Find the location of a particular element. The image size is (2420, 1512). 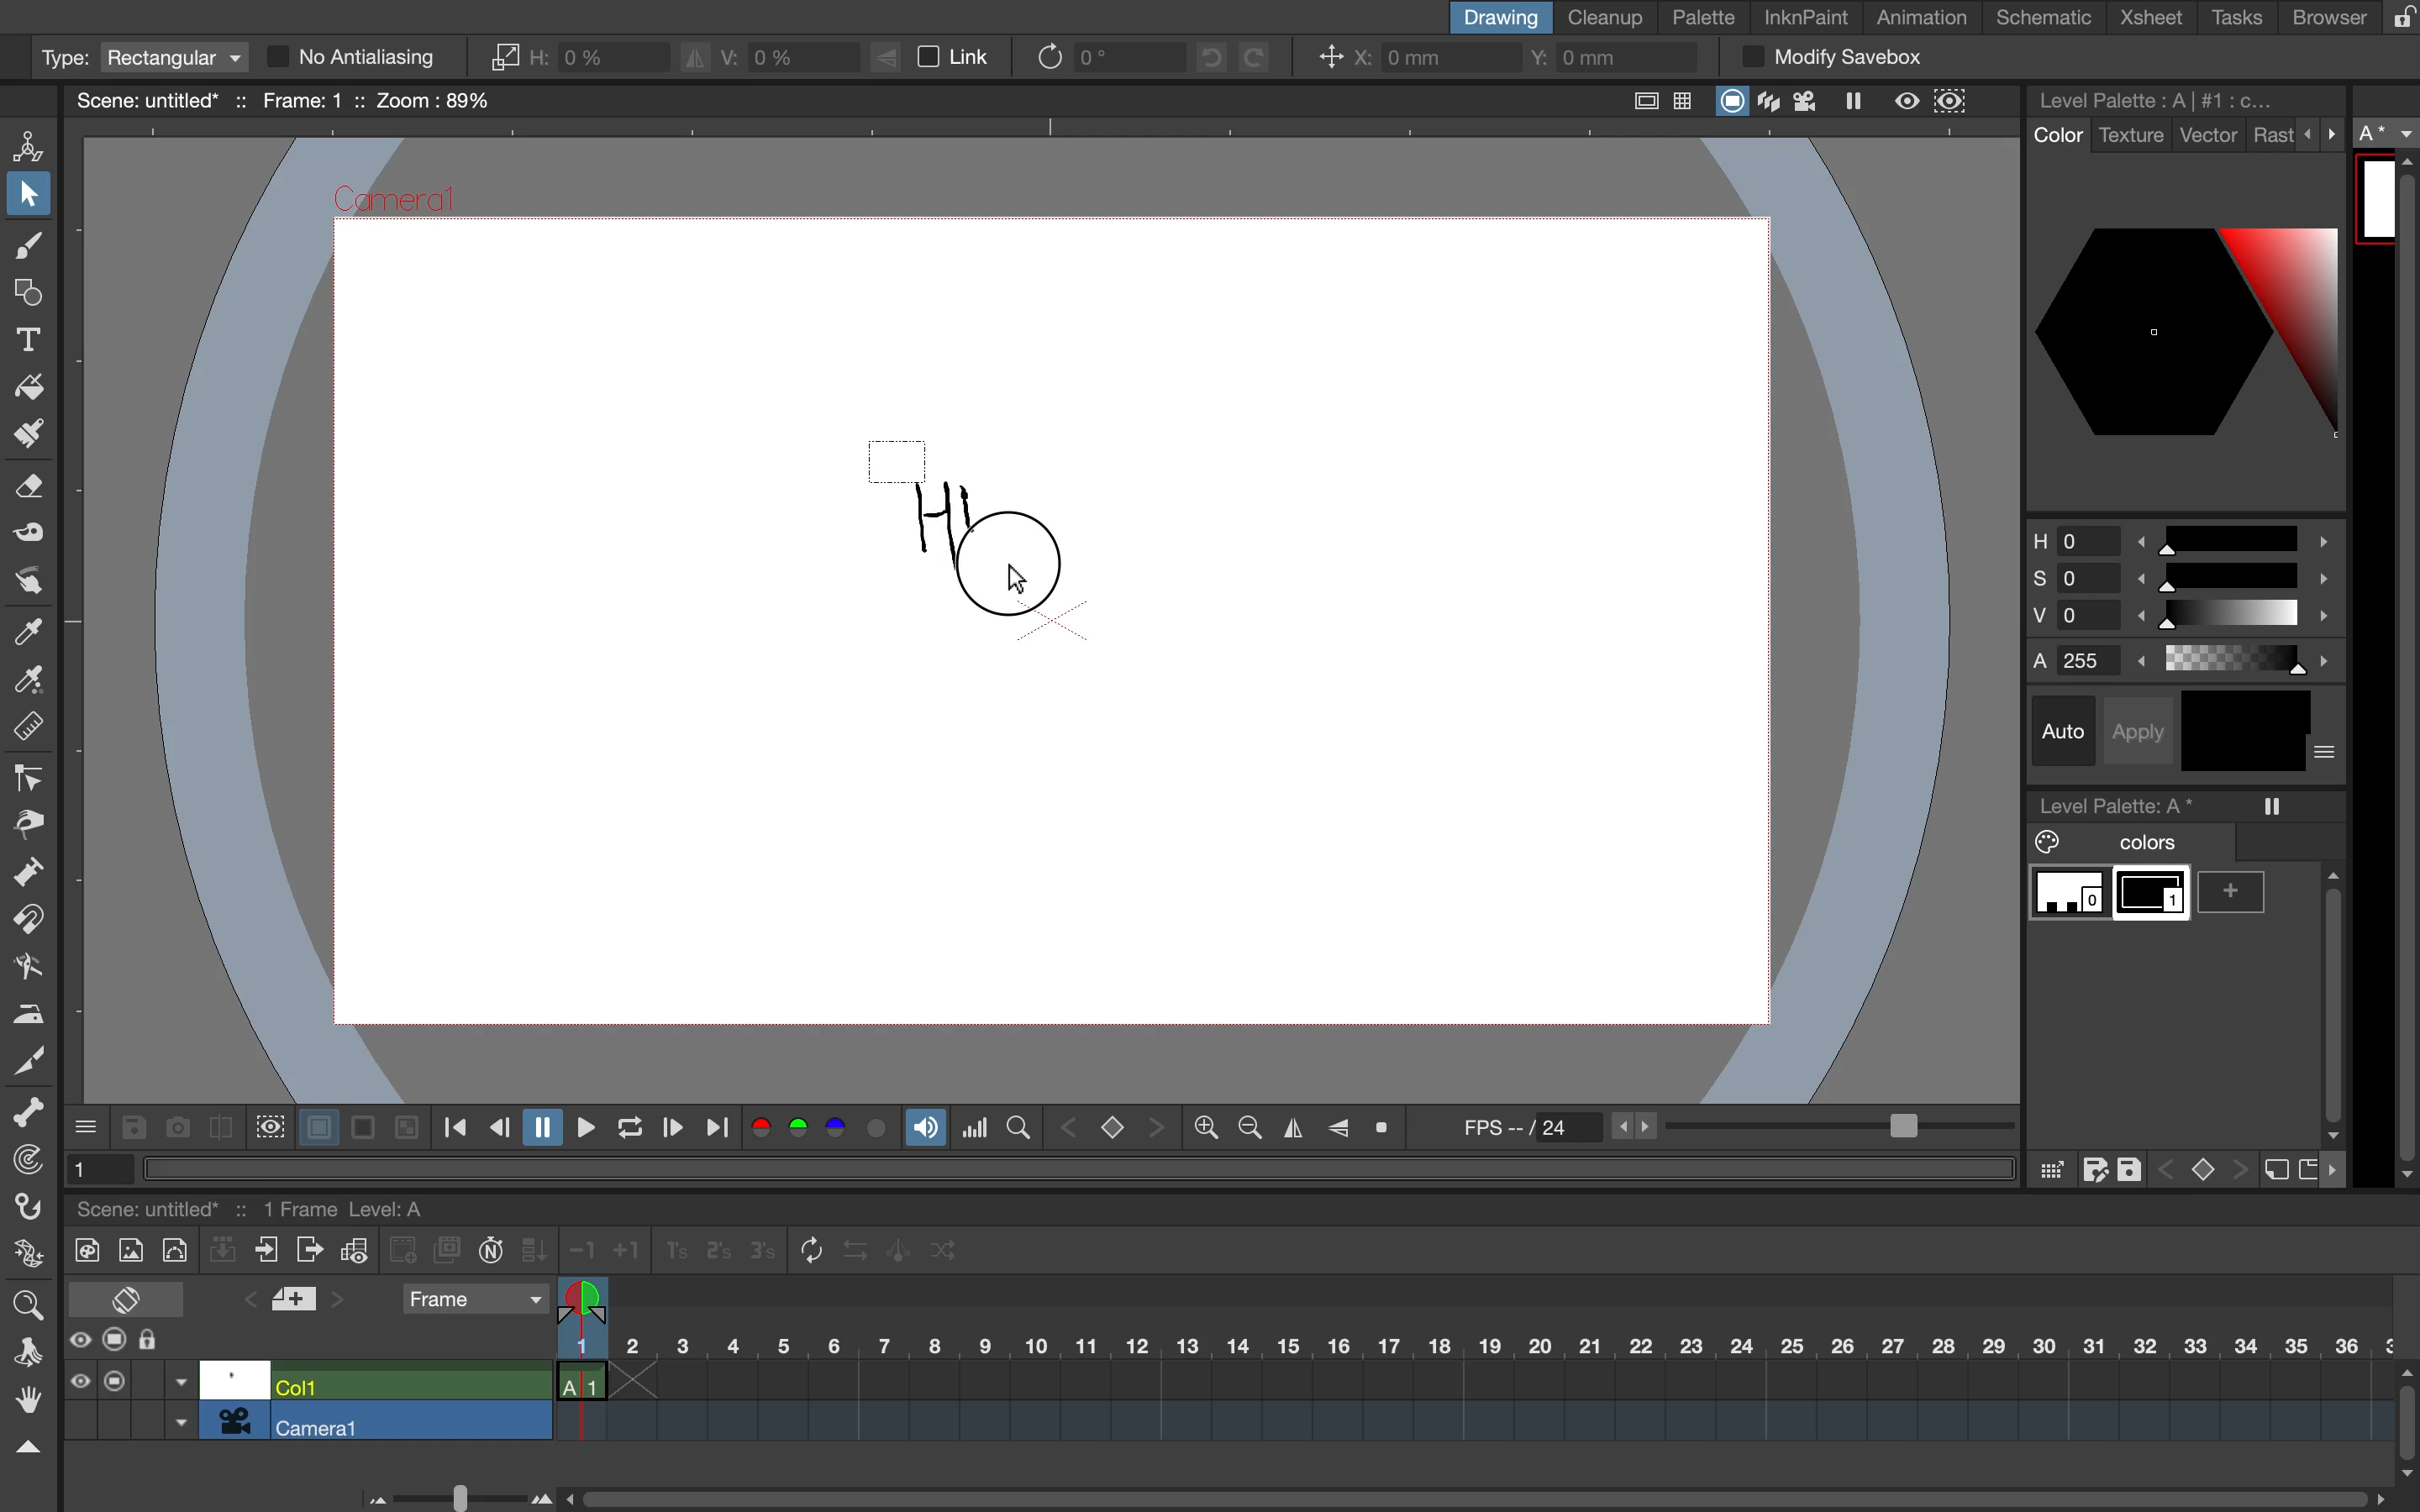

vertical scroll bar timeline bar is located at coordinates (2405, 1420).